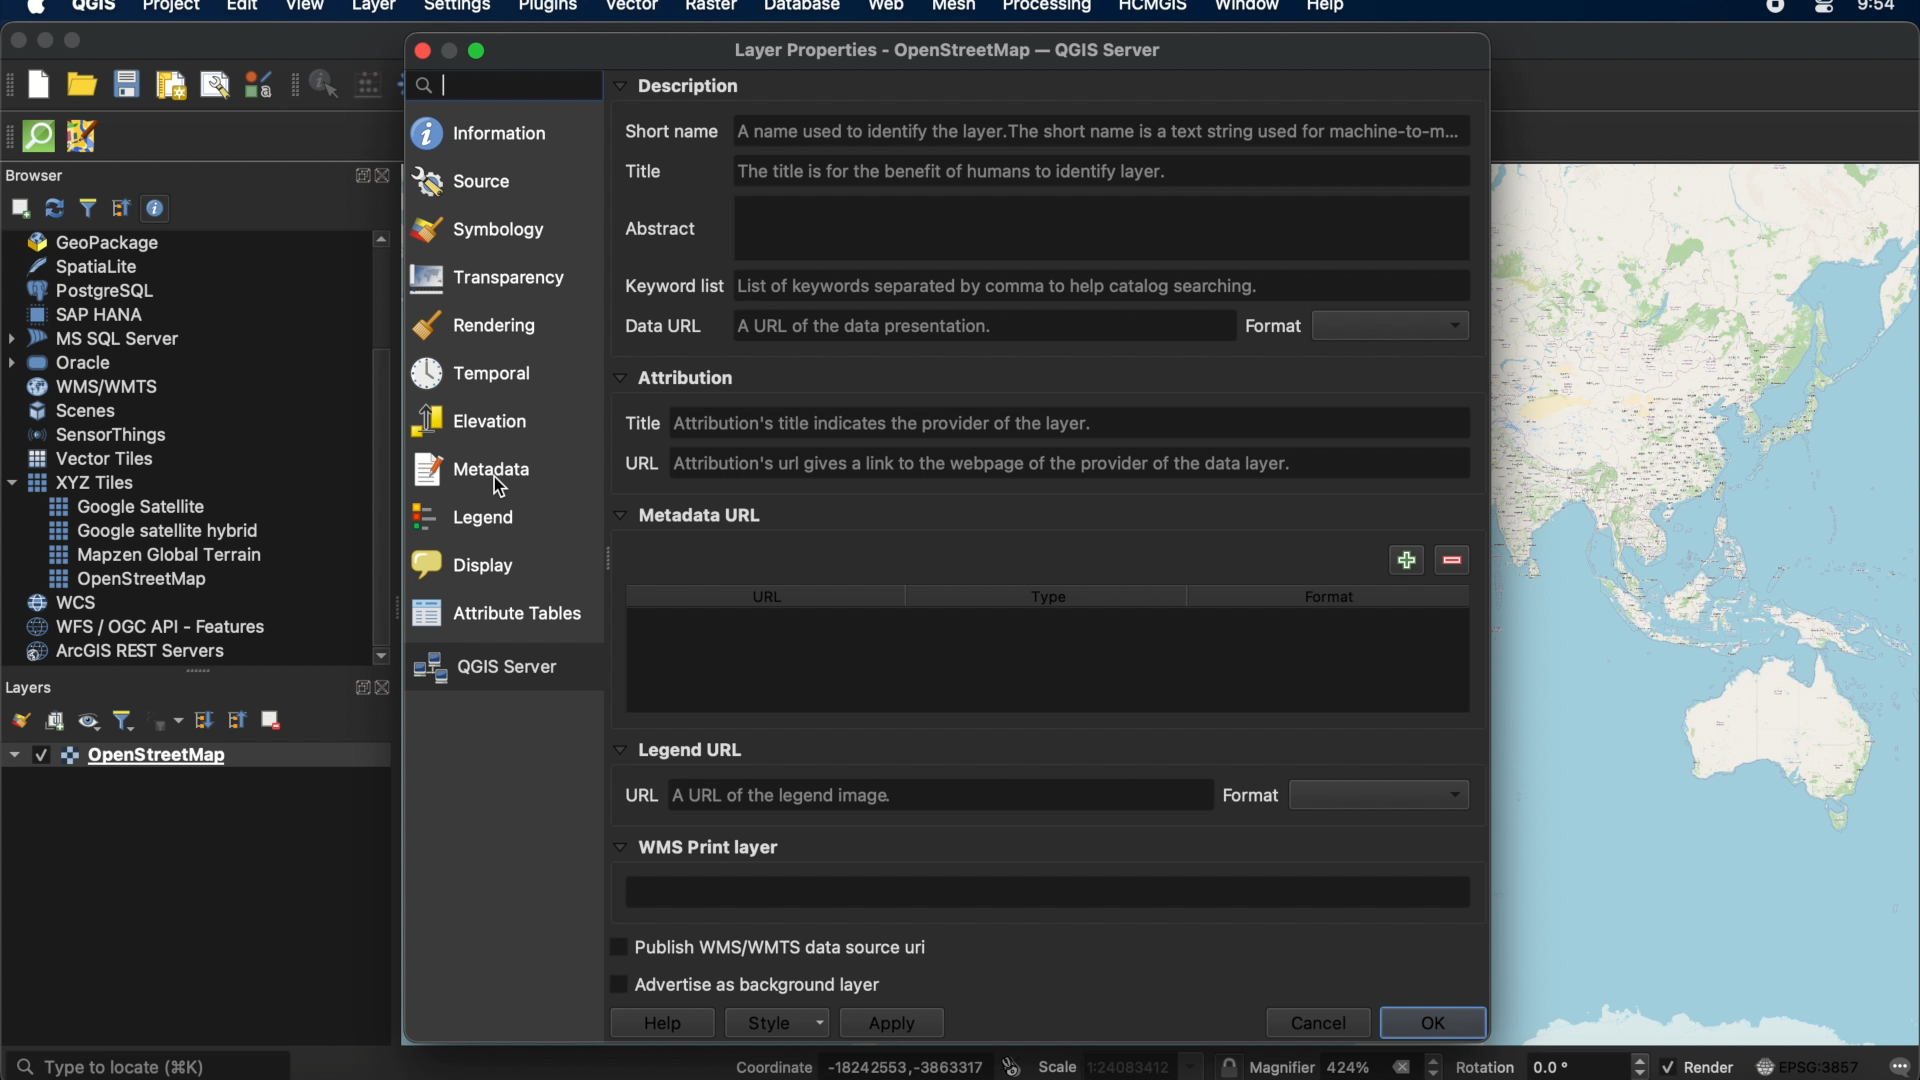 Image resolution: width=1920 pixels, height=1080 pixels. What do you see at coordinates (1153, 8) in the screenshot?
I see `HCMGIS` at bounding box center [1153, 8].